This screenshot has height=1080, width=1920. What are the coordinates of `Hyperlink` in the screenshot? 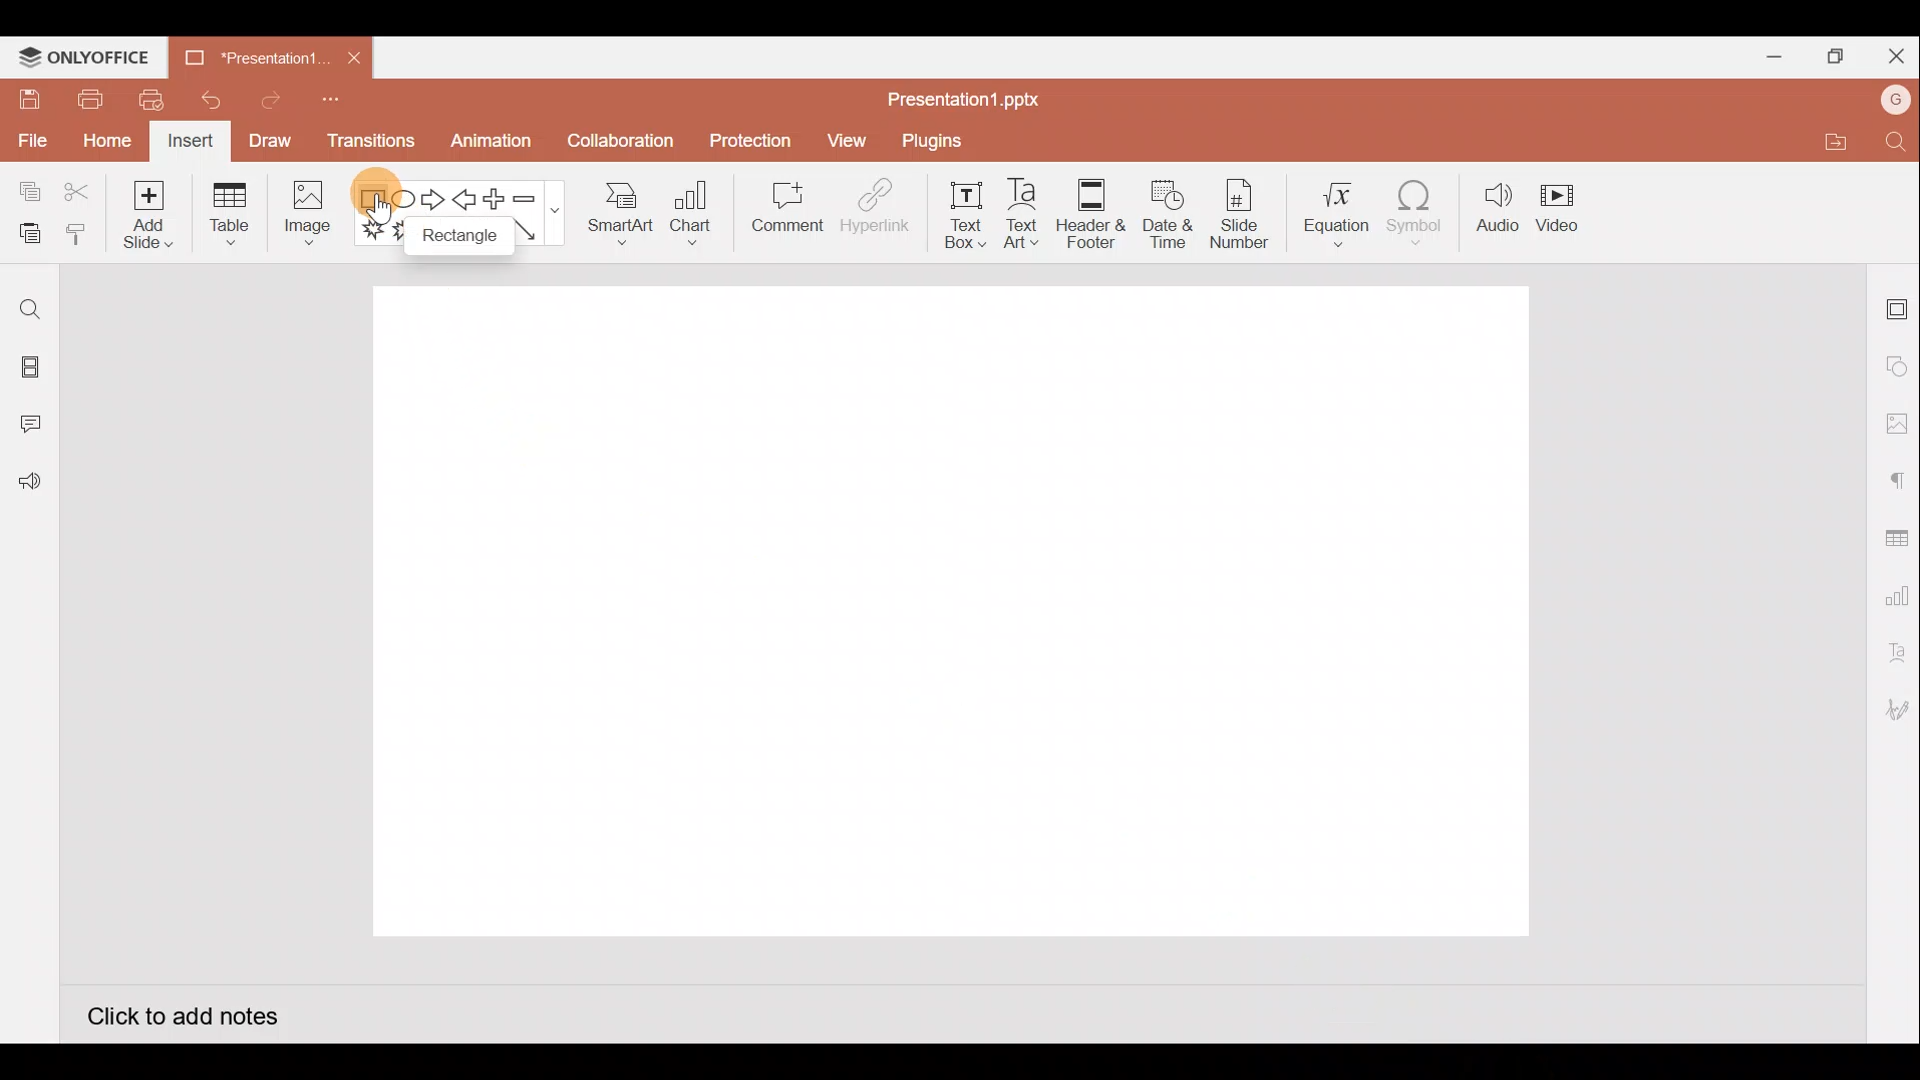 It's located at (870, 209).